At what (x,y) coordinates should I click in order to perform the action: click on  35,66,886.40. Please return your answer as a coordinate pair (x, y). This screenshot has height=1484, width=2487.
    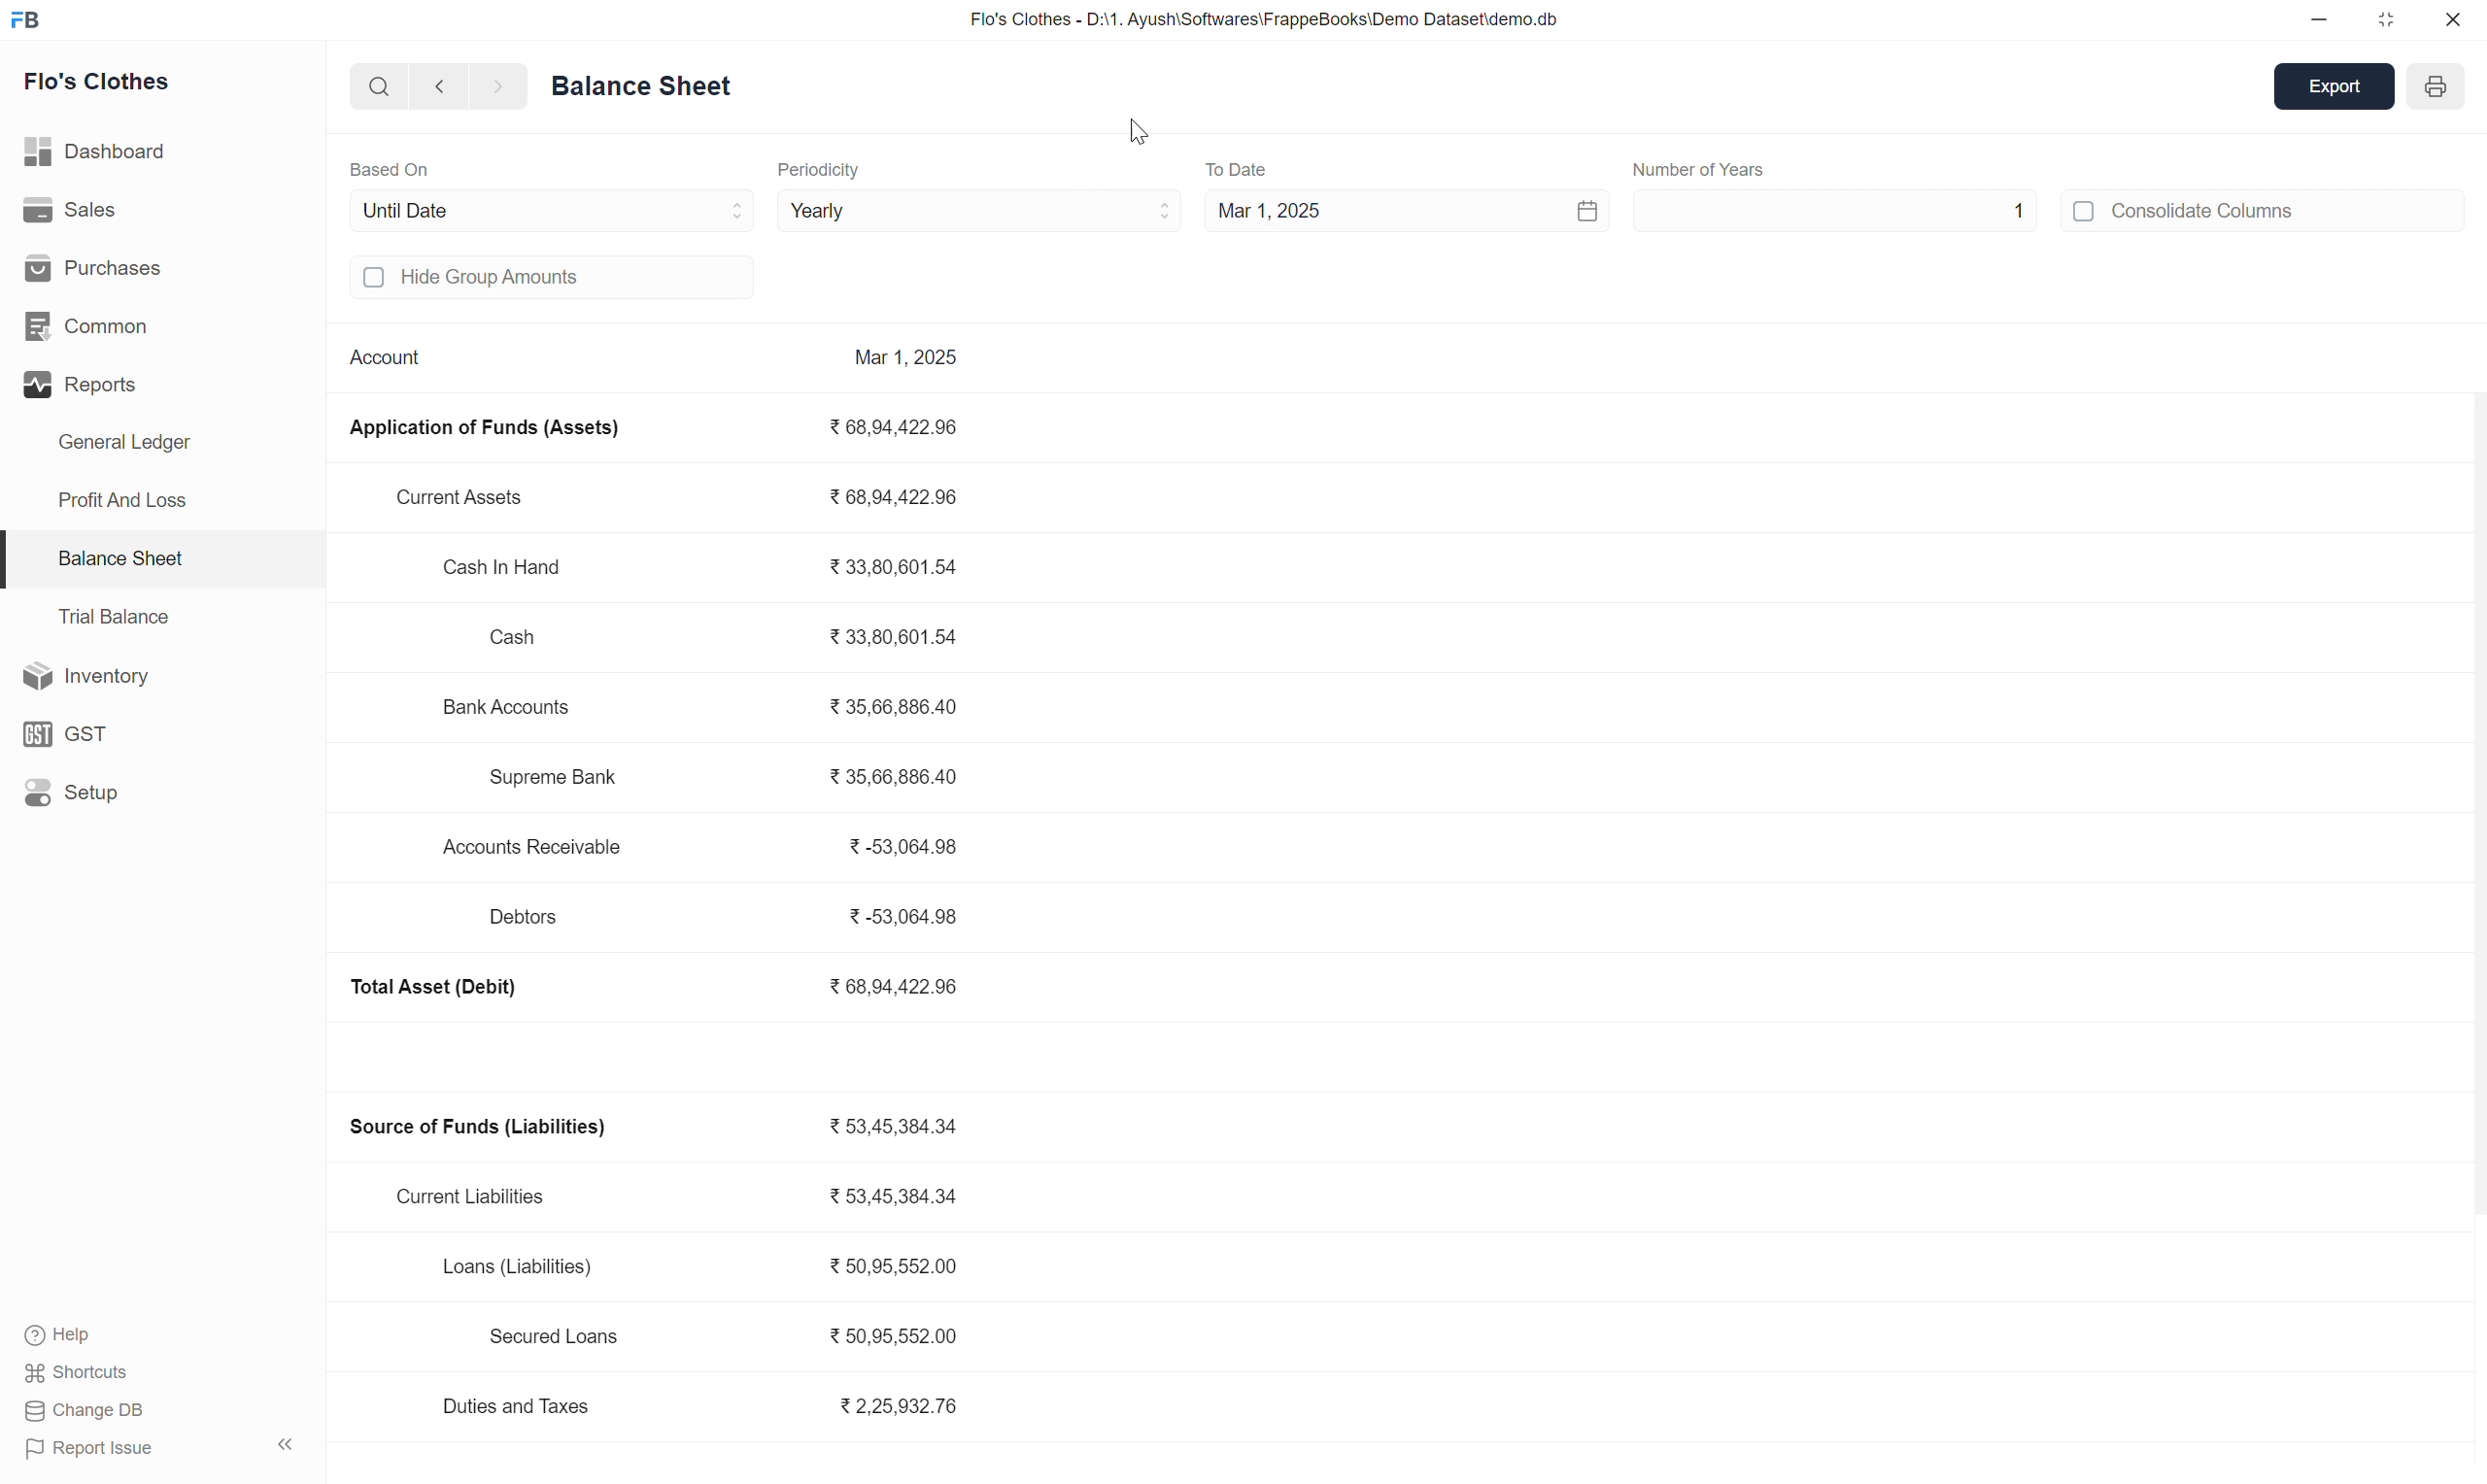
    Looking at the image, I should click on (904, 778).